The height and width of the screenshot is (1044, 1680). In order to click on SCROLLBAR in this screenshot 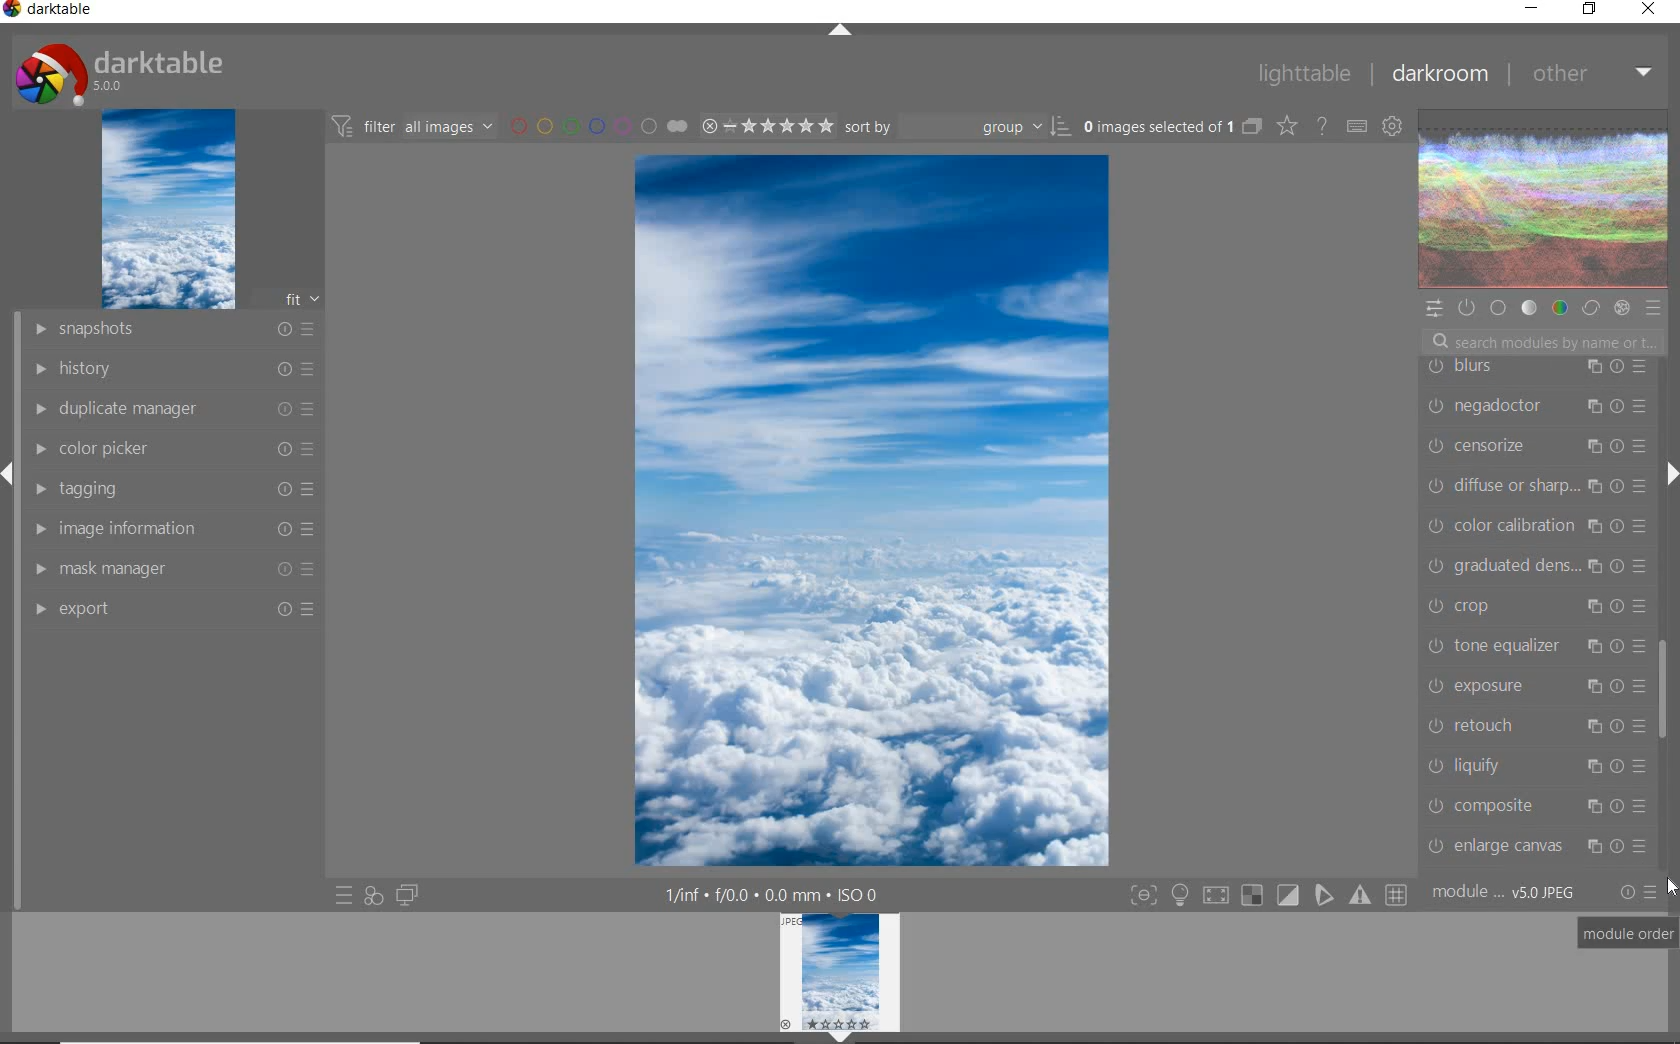, I will do `click(1666, 404)`.